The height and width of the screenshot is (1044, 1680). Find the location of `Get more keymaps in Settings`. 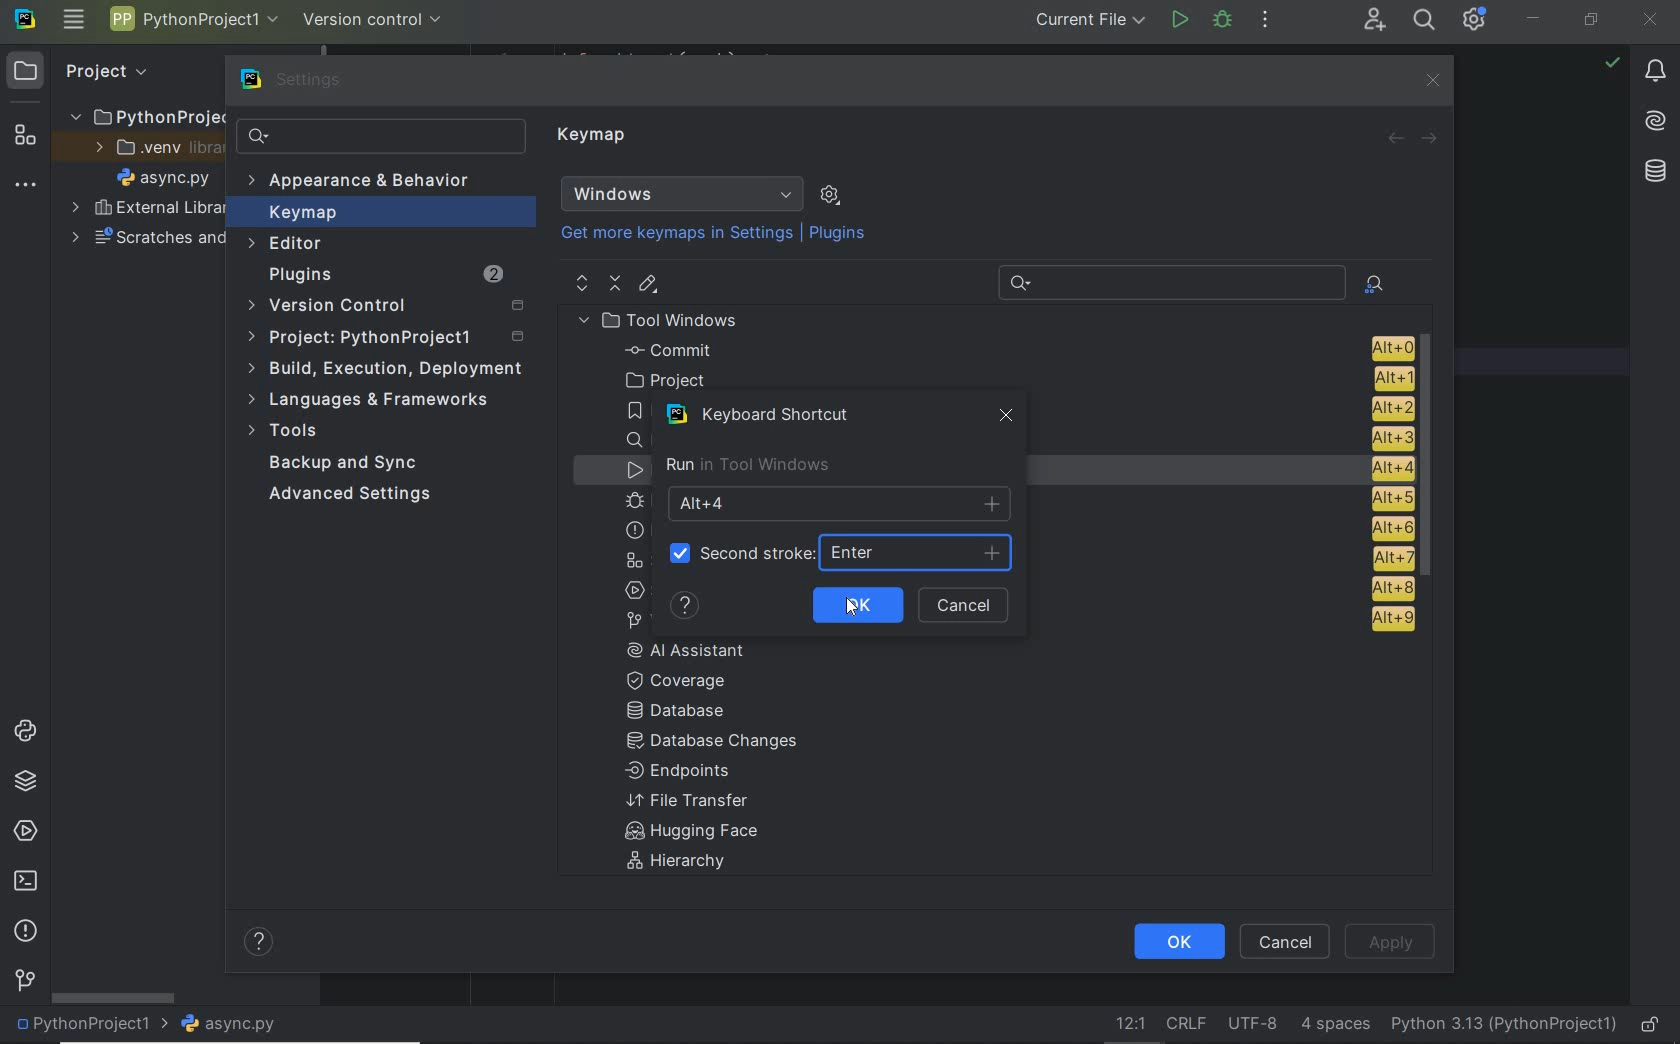

Get more keymaps in Settings is located at coordinates (668, 234).